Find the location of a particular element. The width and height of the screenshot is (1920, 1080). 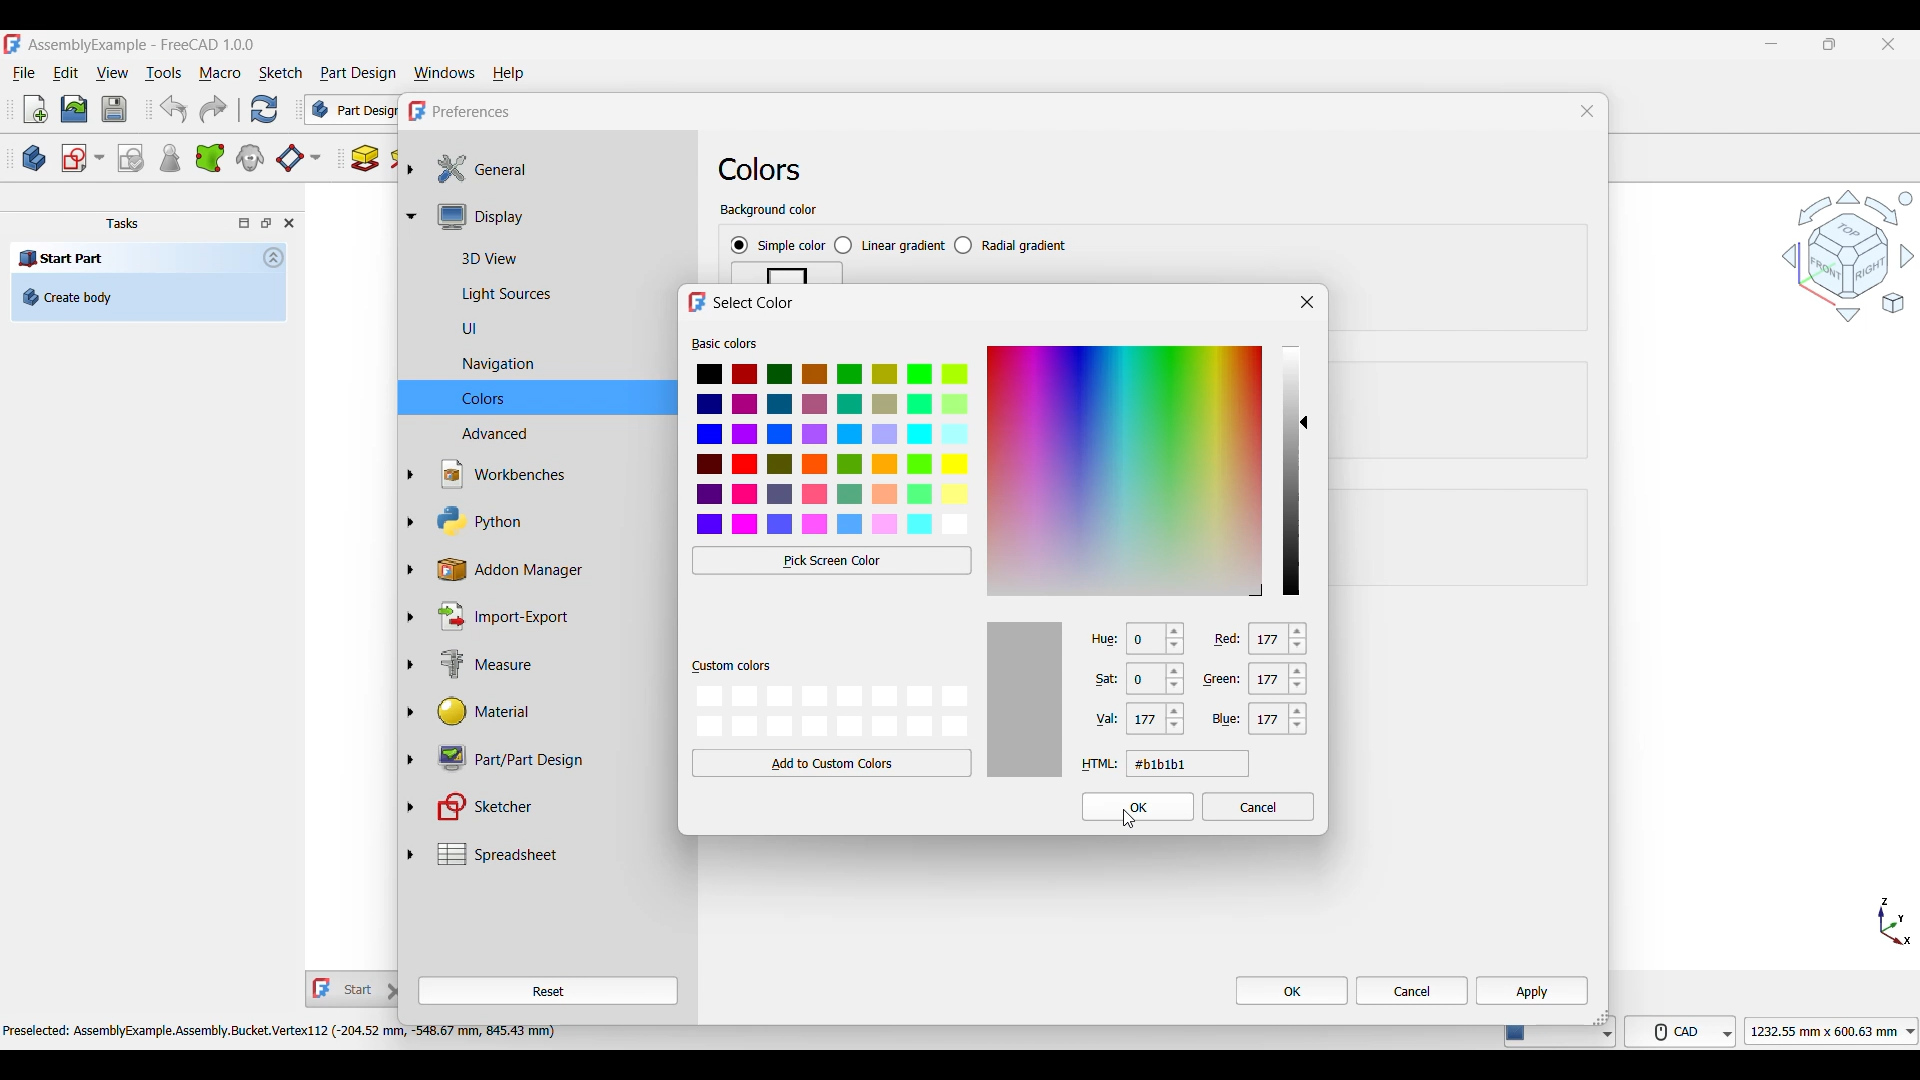

Minimize is located at coordinates (1771, 44).